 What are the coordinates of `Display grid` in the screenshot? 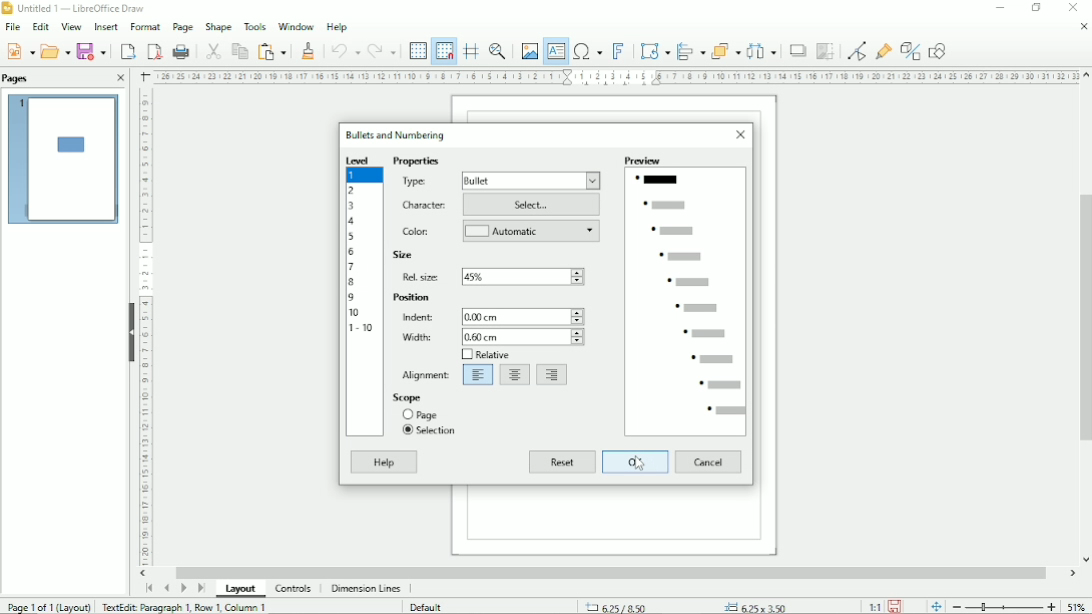 It's located at (417, 49).